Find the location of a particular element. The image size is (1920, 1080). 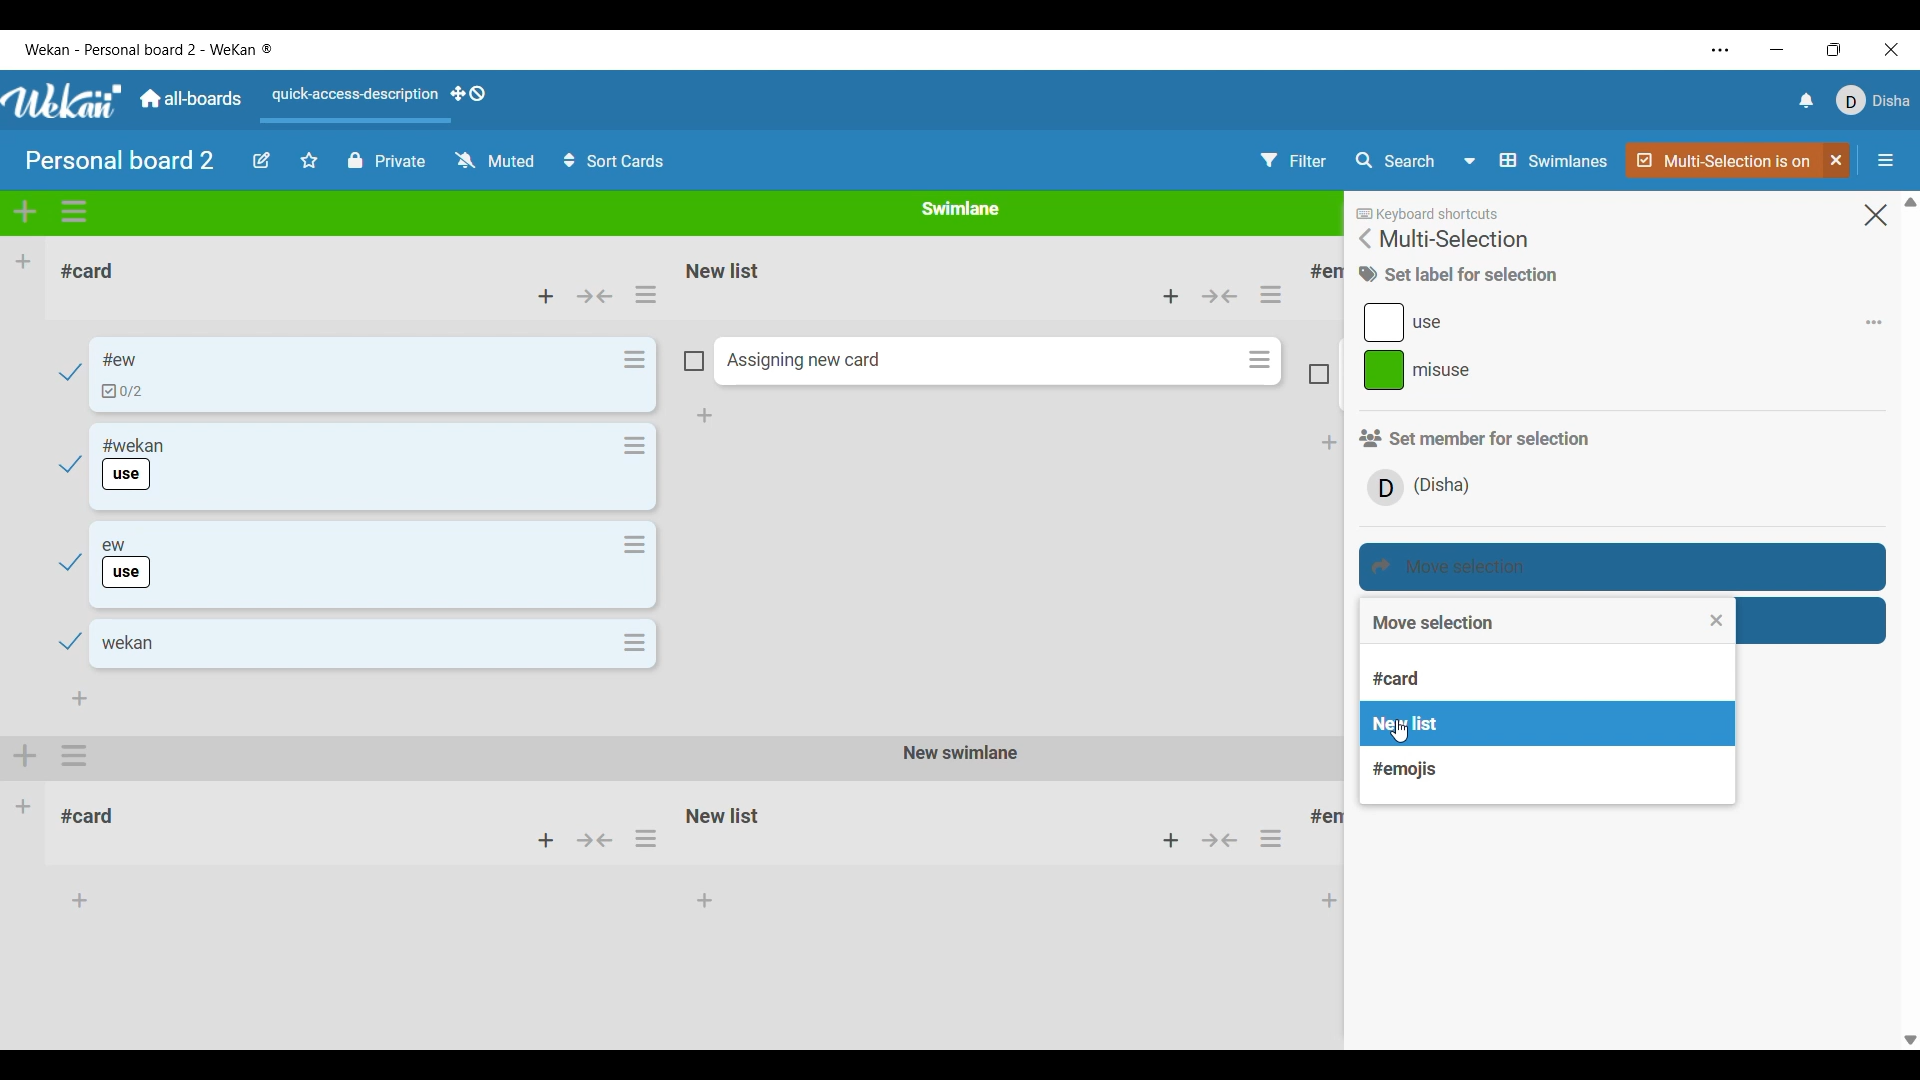

Swimlane actions is located at coordinates (74, 212).